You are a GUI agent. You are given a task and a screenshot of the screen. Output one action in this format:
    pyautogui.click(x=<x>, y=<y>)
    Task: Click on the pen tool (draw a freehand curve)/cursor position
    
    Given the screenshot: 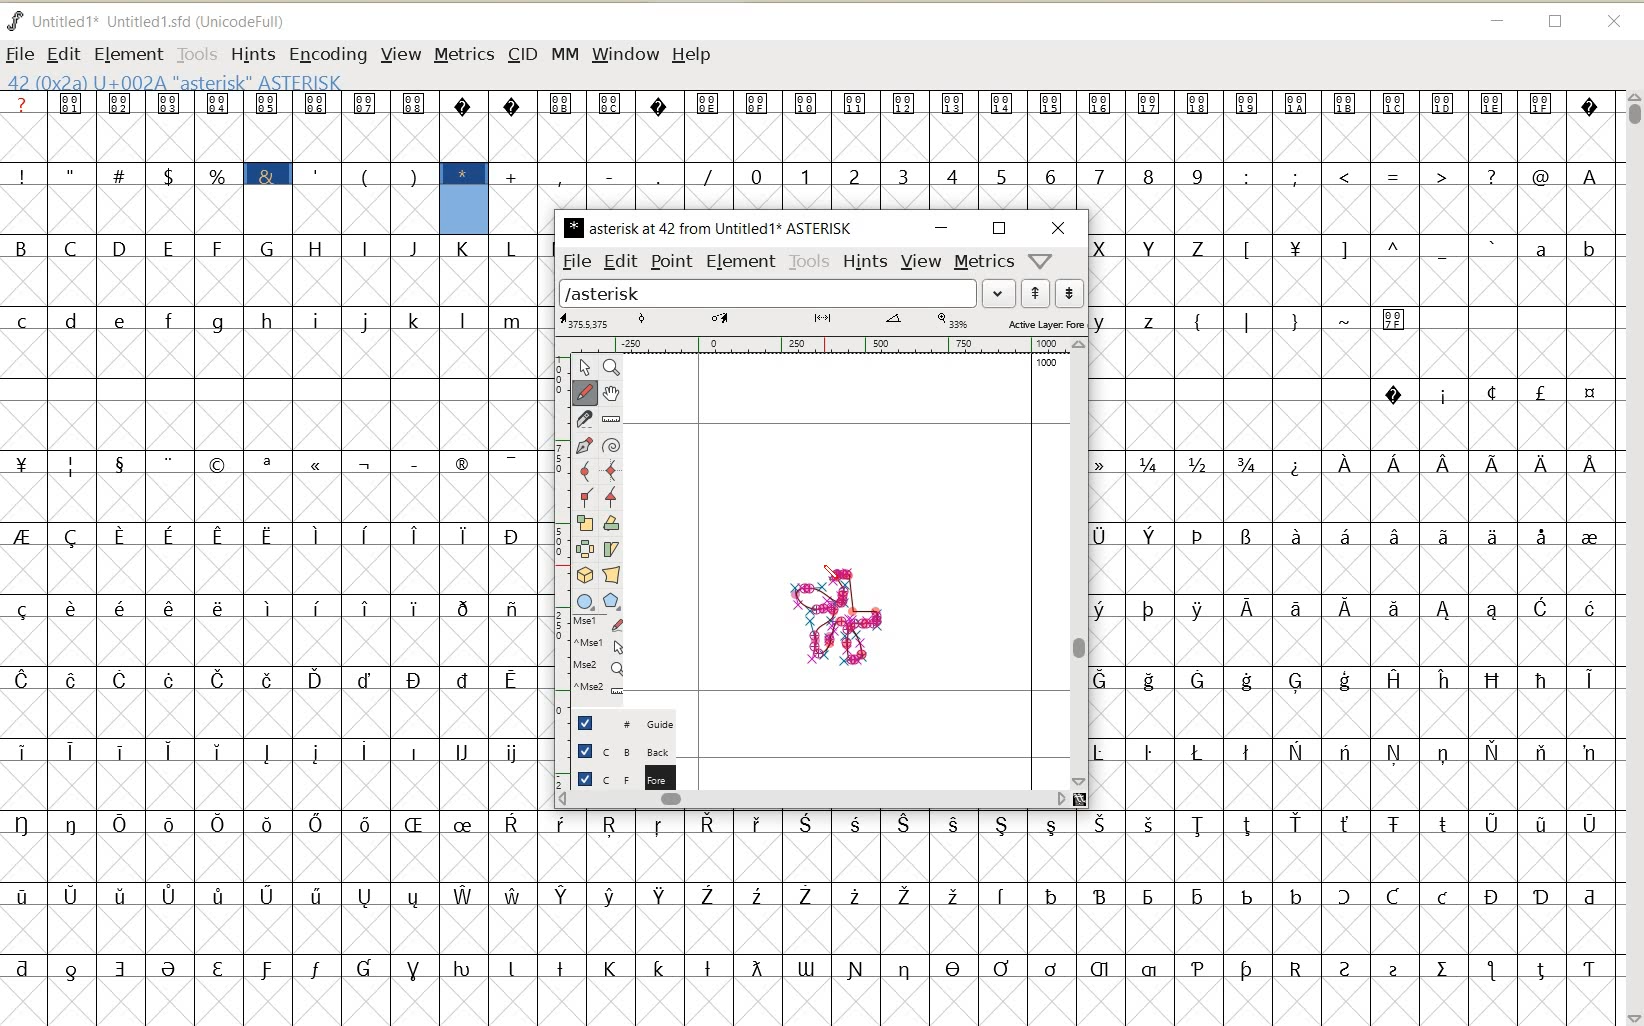 What is the action you would take?
    pyautogui.click(x=845, y=578)
    